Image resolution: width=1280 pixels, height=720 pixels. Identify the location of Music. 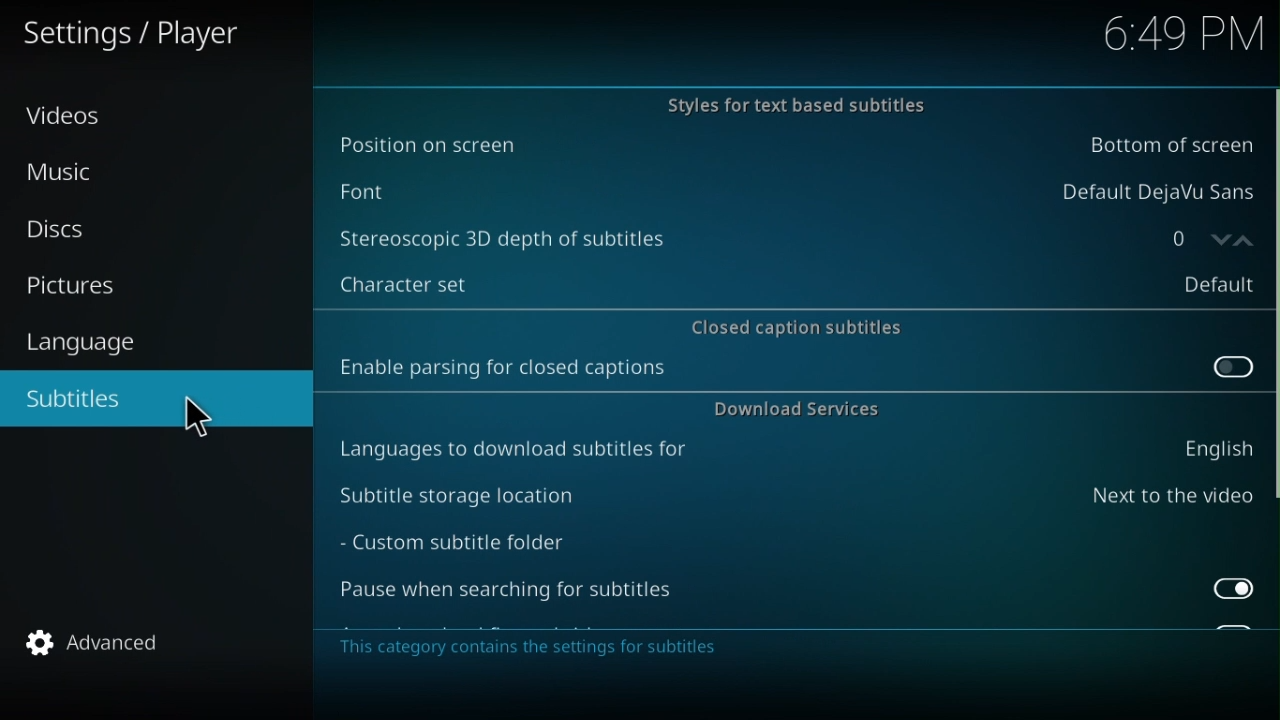
(67, 178).